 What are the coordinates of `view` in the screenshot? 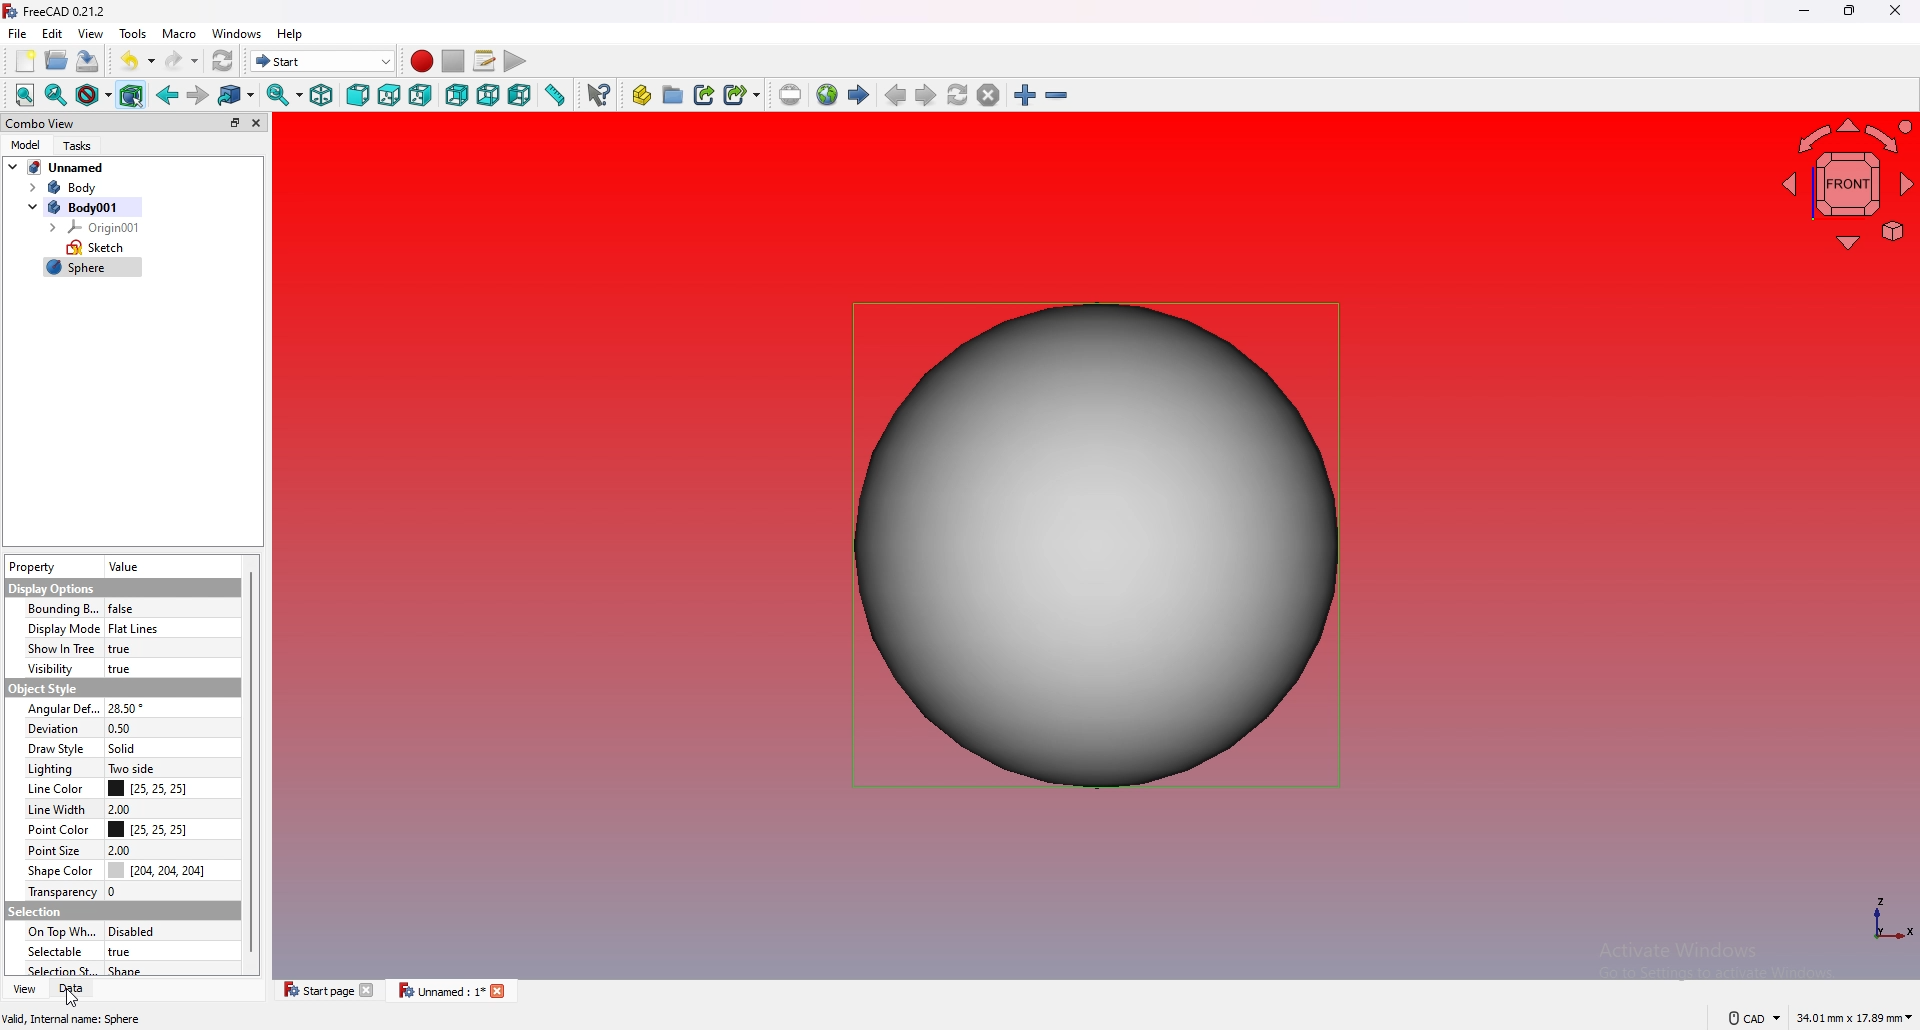 It's located at (90, 34).